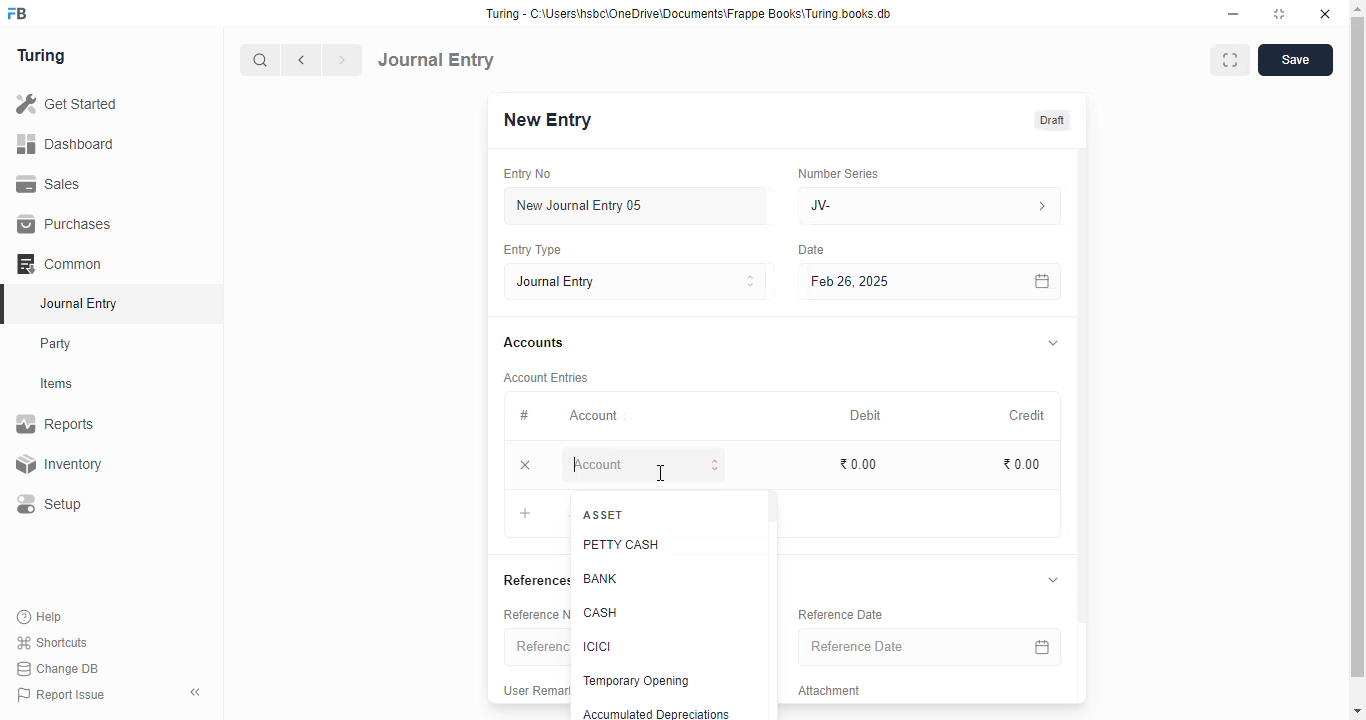 Image resolution: width=1366 pixels, height=720 pixels. Describe the element at coordinates (344, 60) in the screenshot. I see `next` at that location.